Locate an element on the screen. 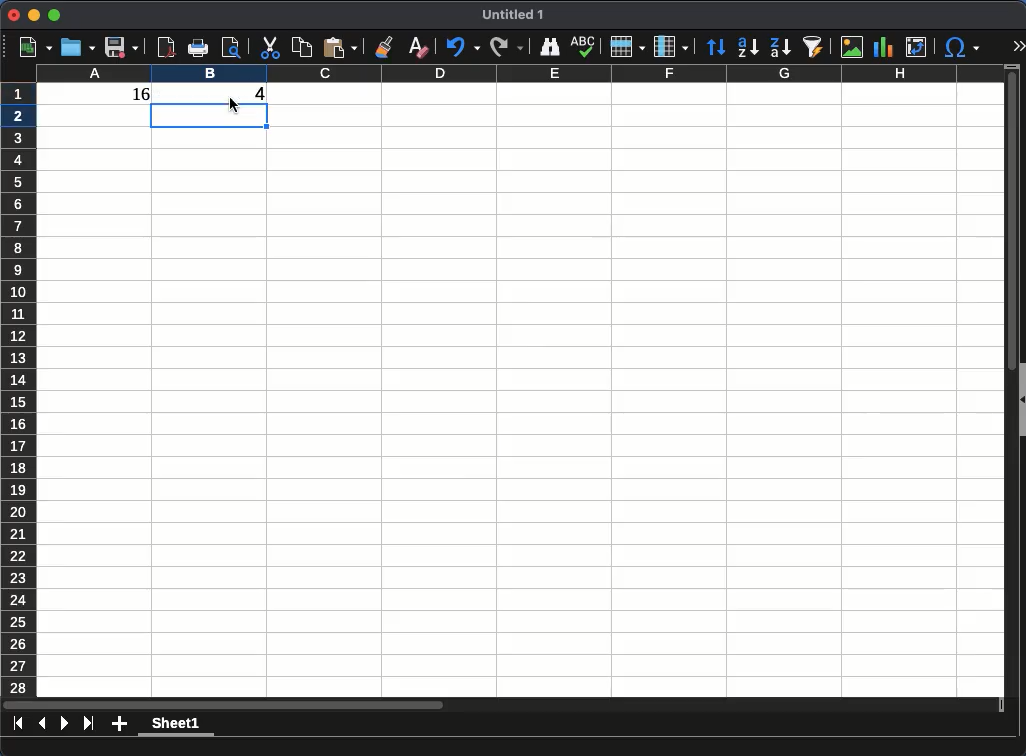 Image resolution: width=1026 pixels, height=756 pixels. undo is located at coordinates (462, 48).